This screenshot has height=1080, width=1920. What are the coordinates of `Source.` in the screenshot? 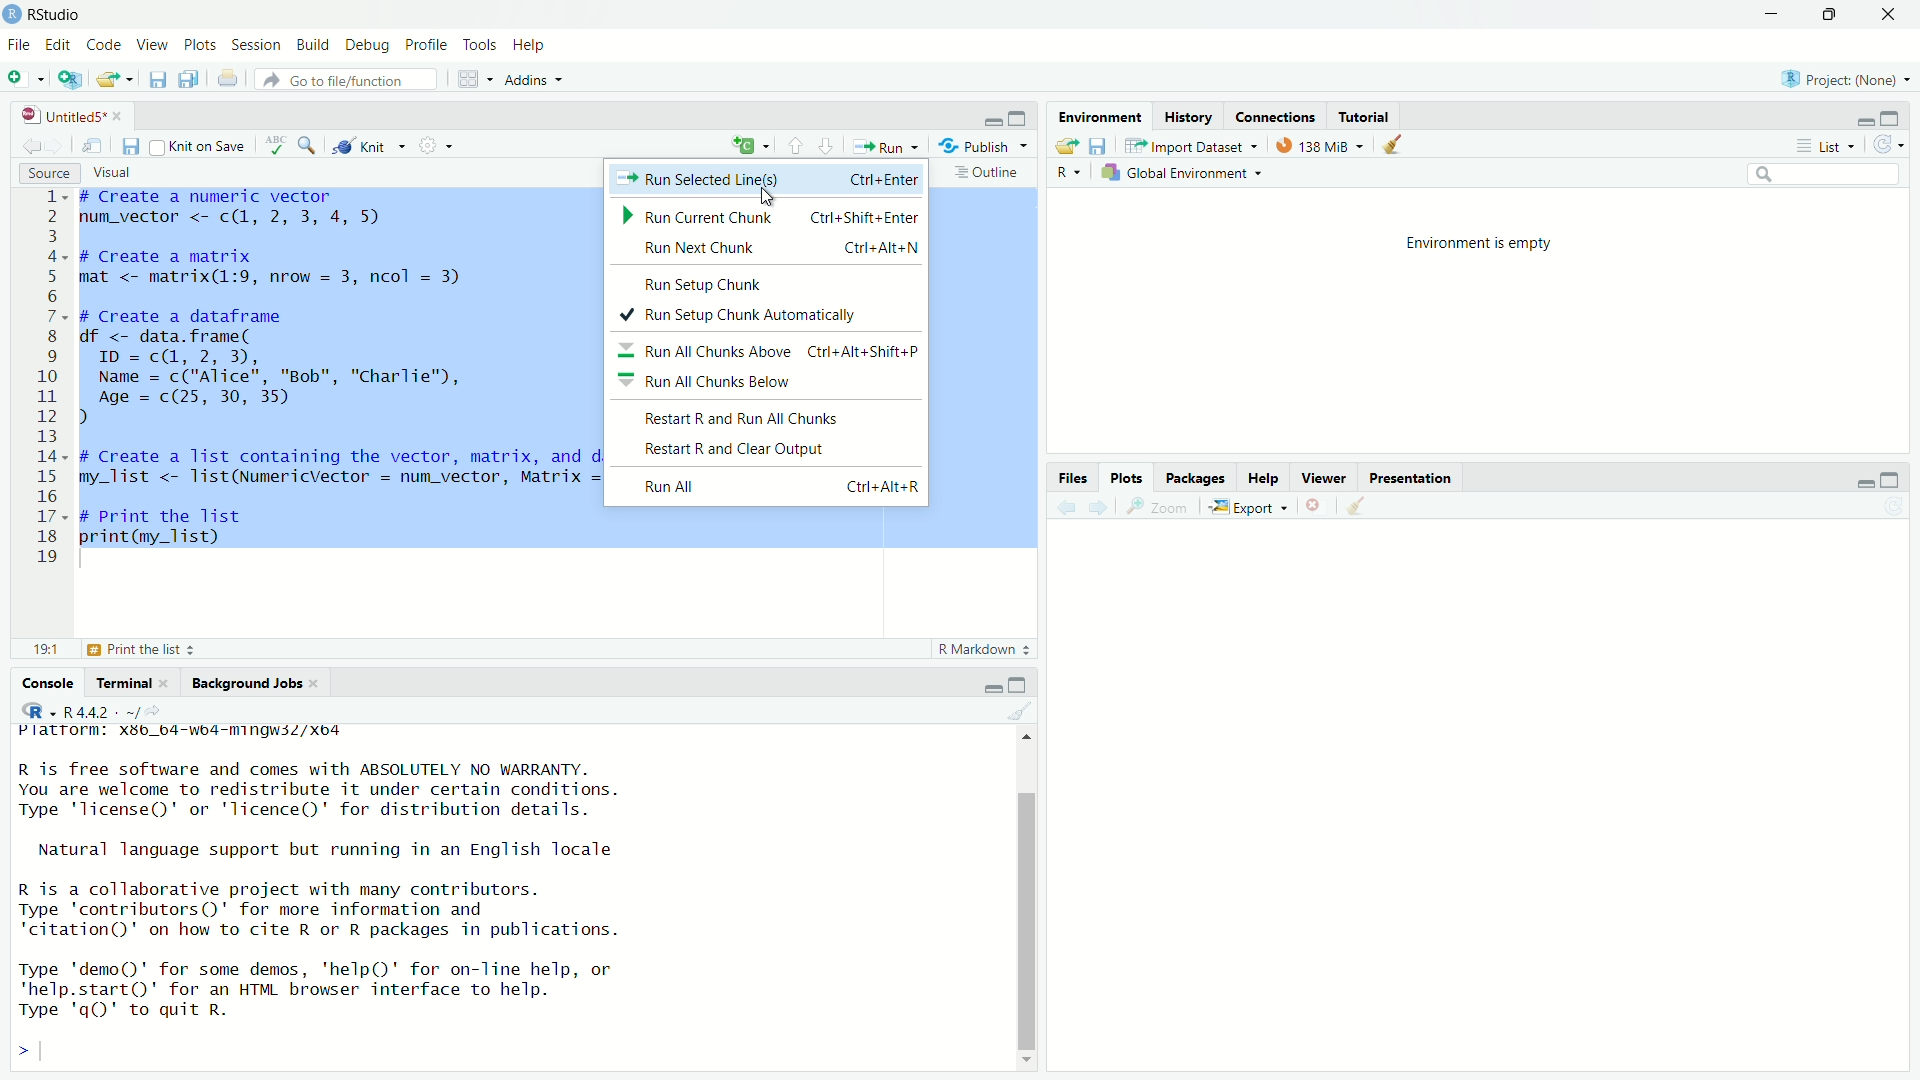 It's located at (38, 171).